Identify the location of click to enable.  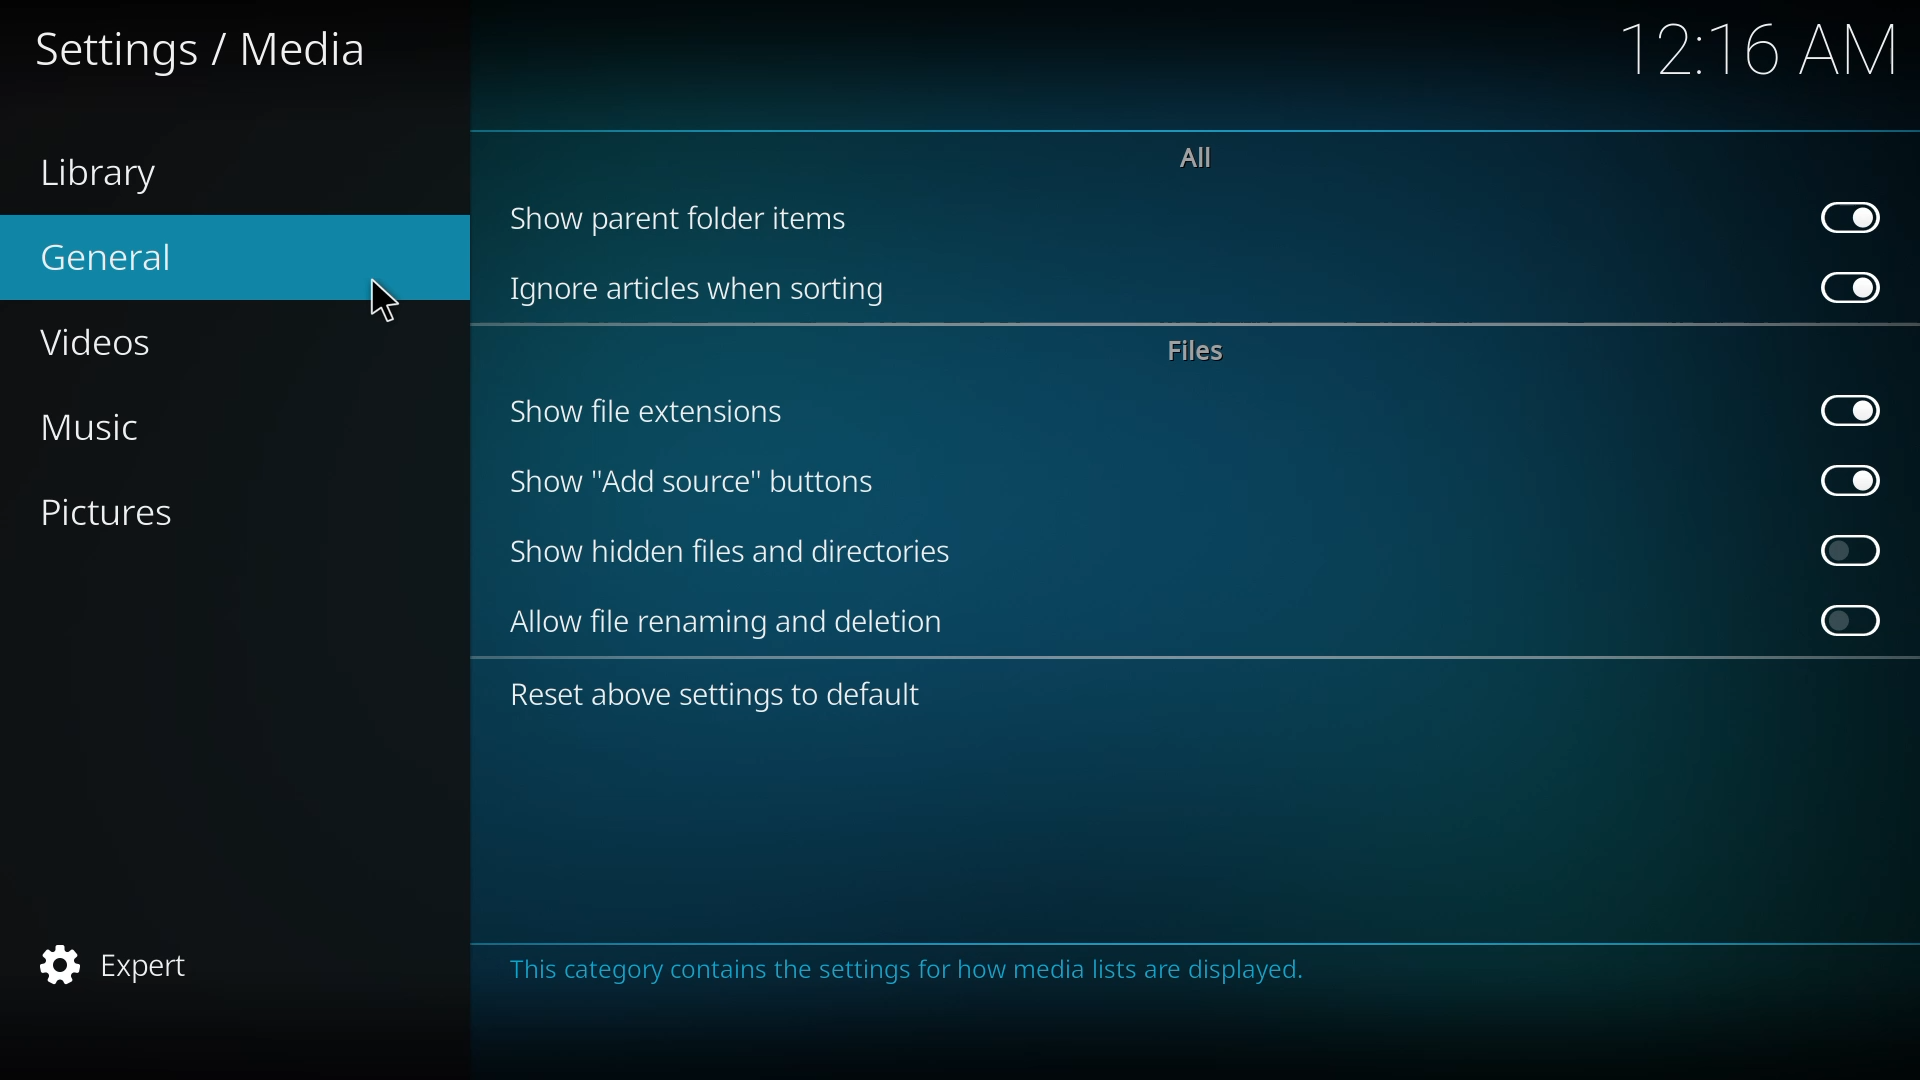
(1851, 550).